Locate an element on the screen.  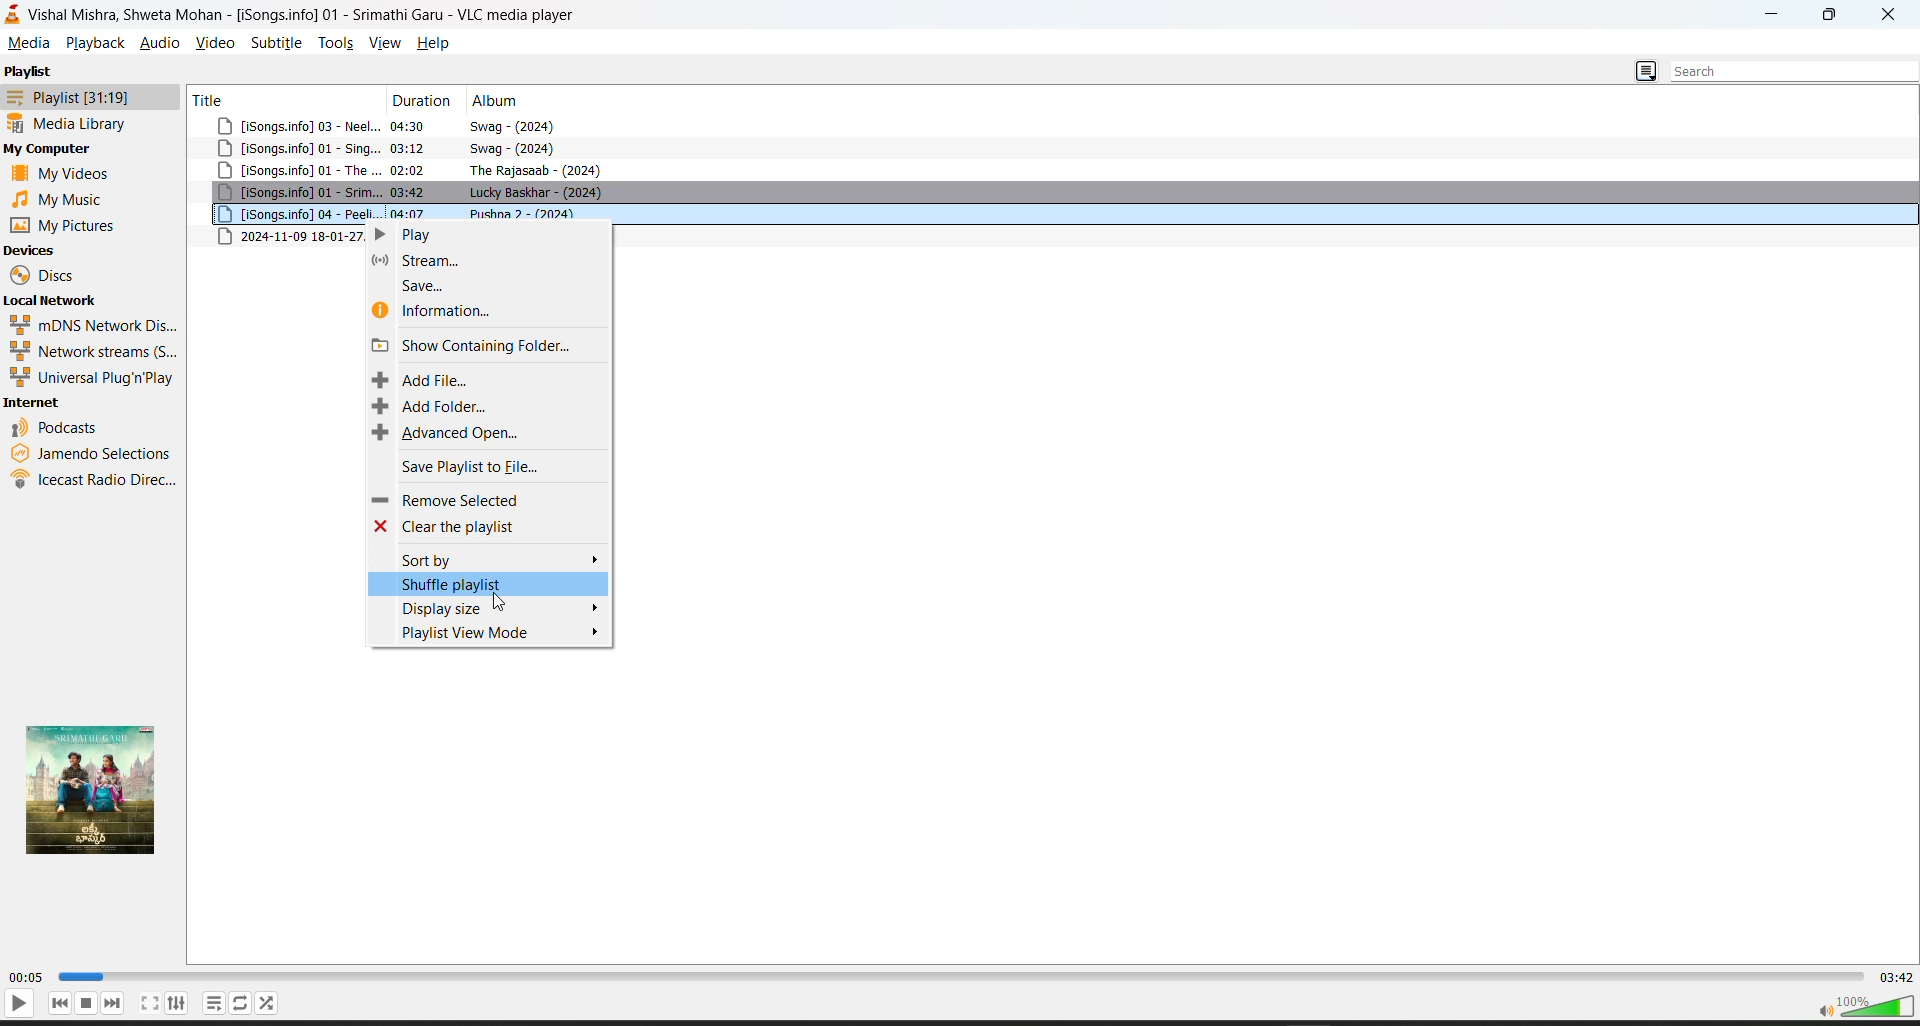
my computer is located at coordinates (58, 150).